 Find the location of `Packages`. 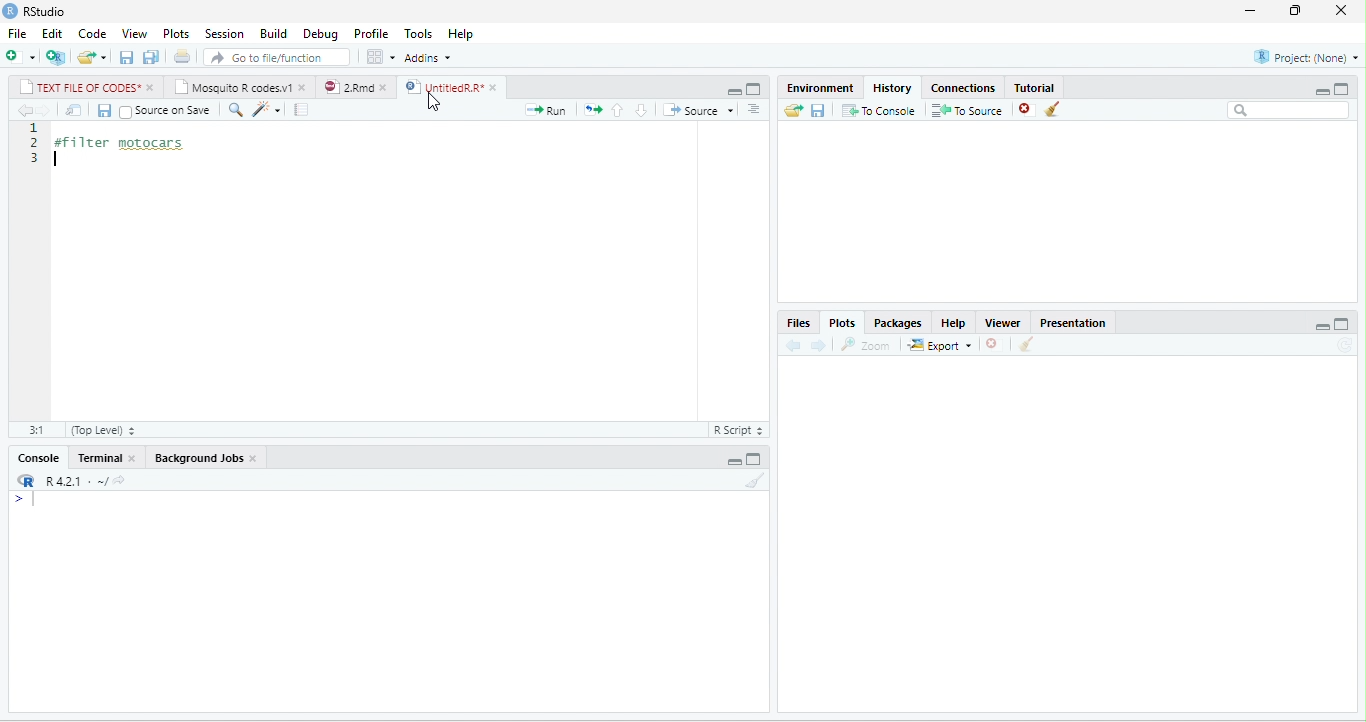

Packages is located at coordinates (898, 323).